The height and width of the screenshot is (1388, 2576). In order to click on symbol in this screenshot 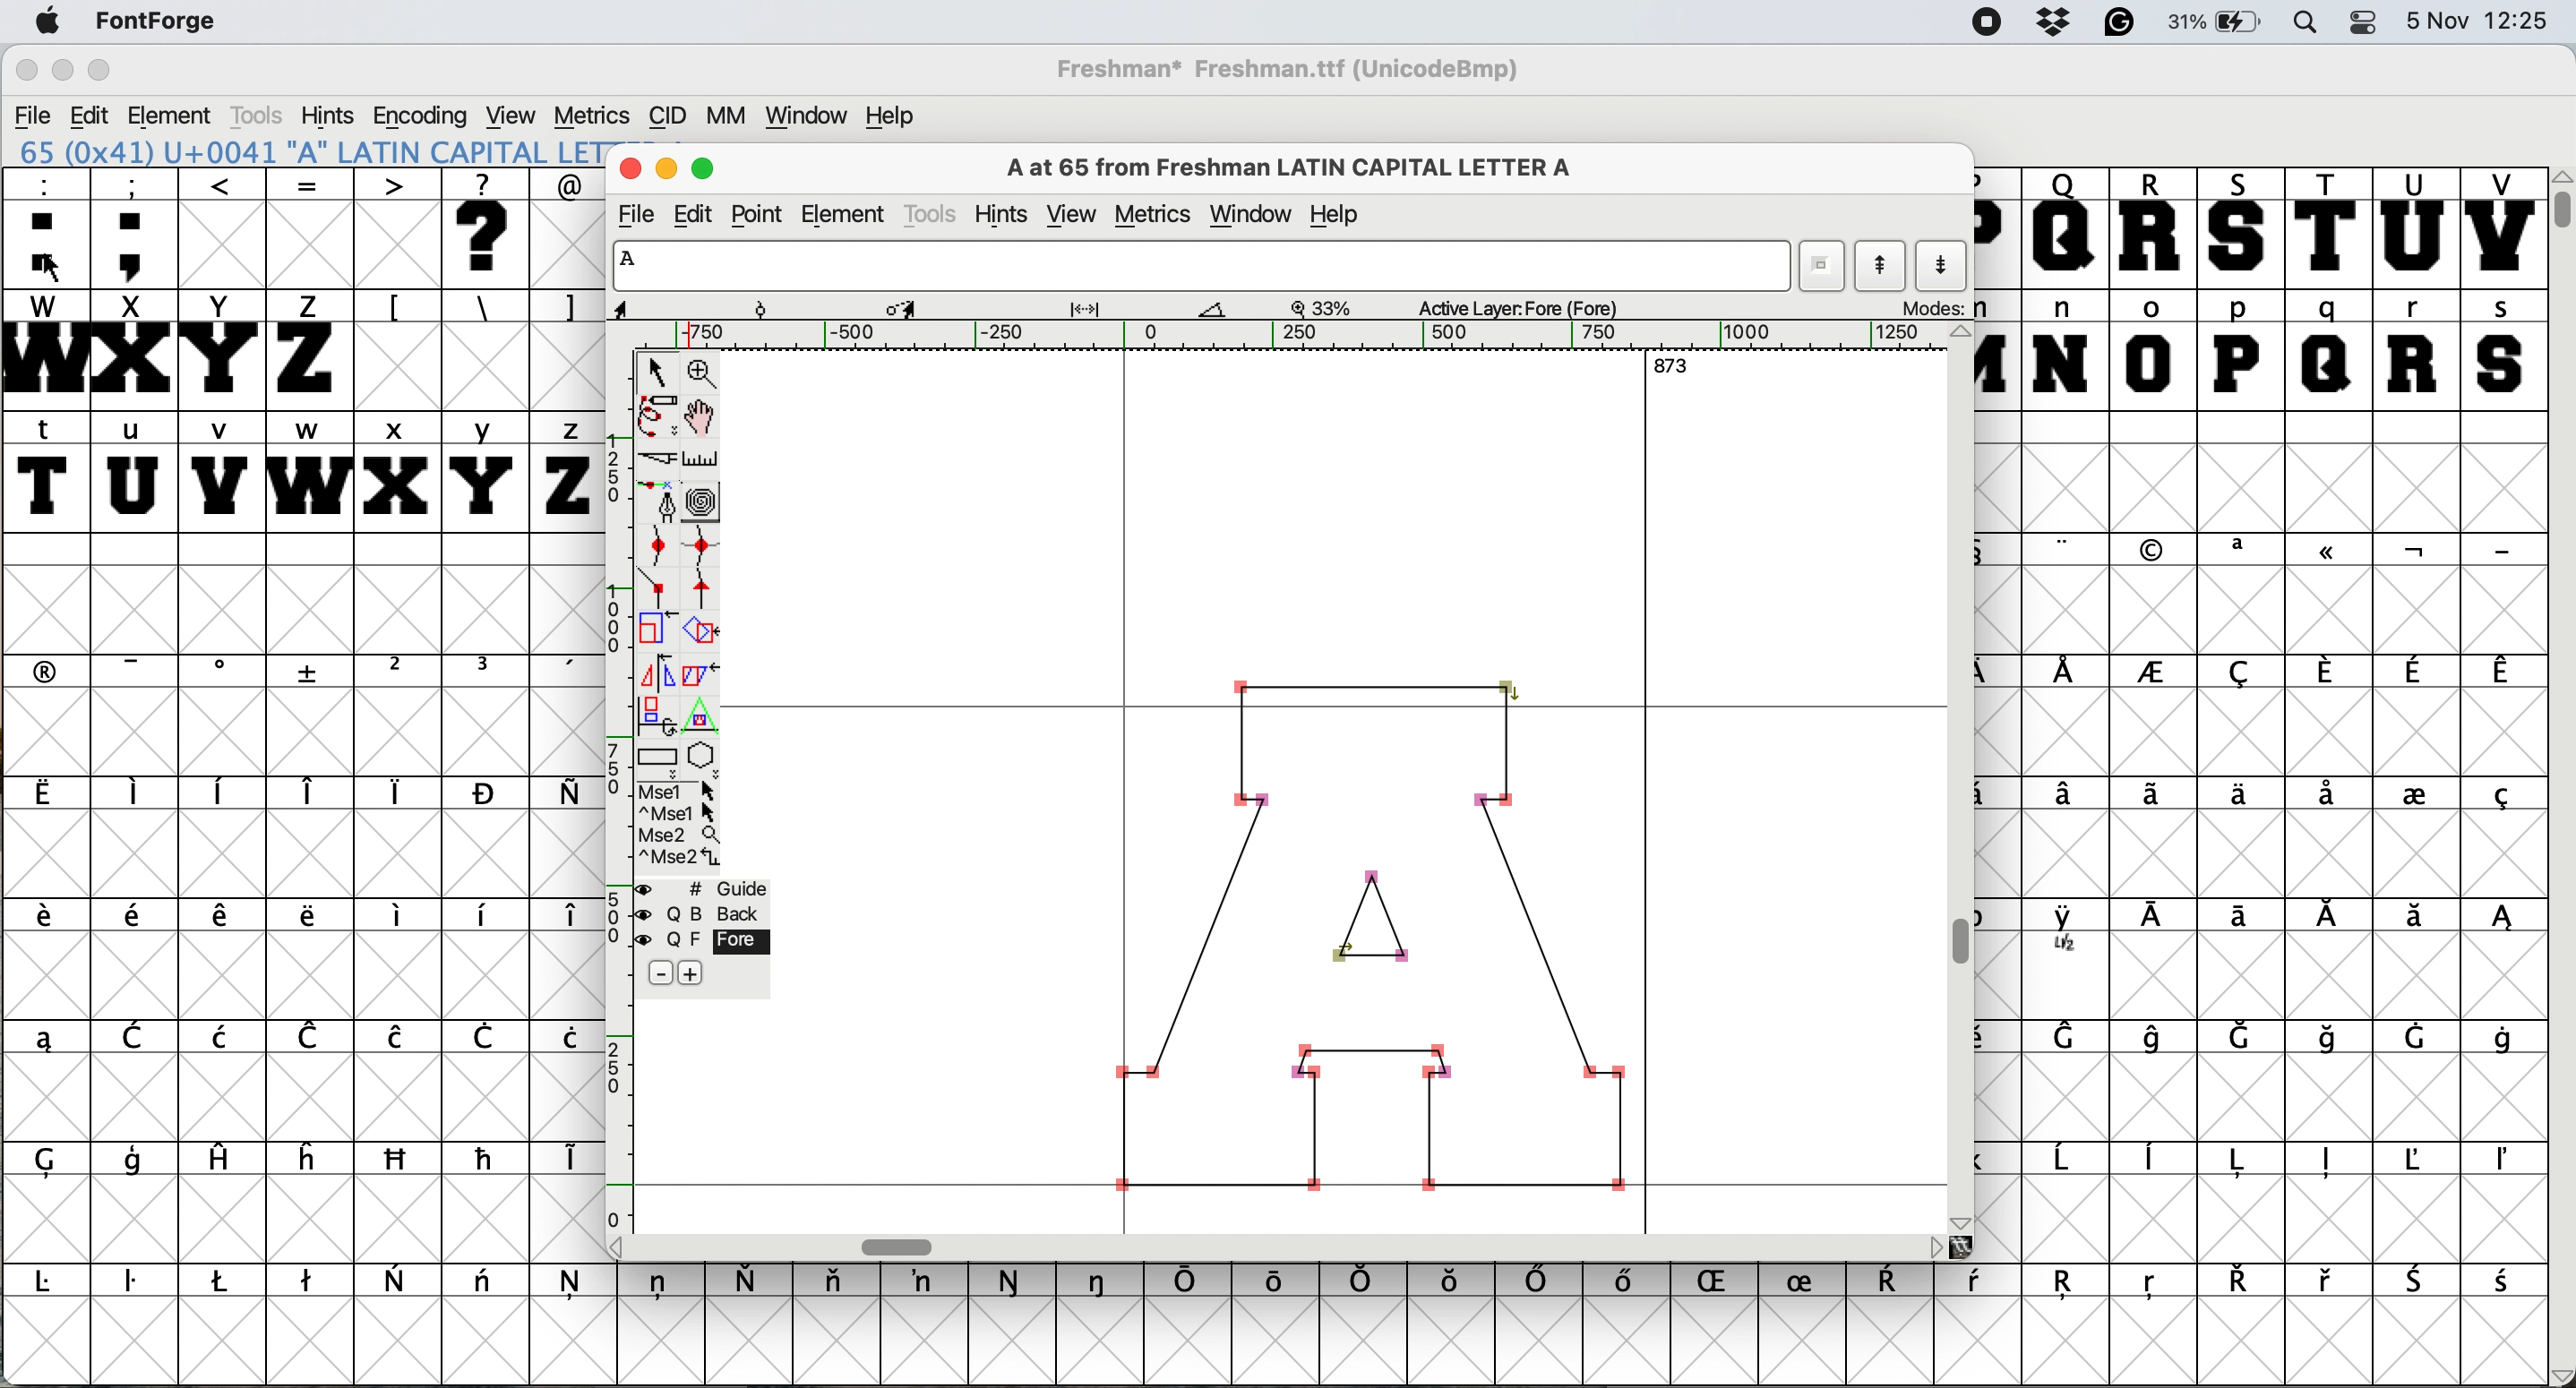, I will do `click(50, 670)`.